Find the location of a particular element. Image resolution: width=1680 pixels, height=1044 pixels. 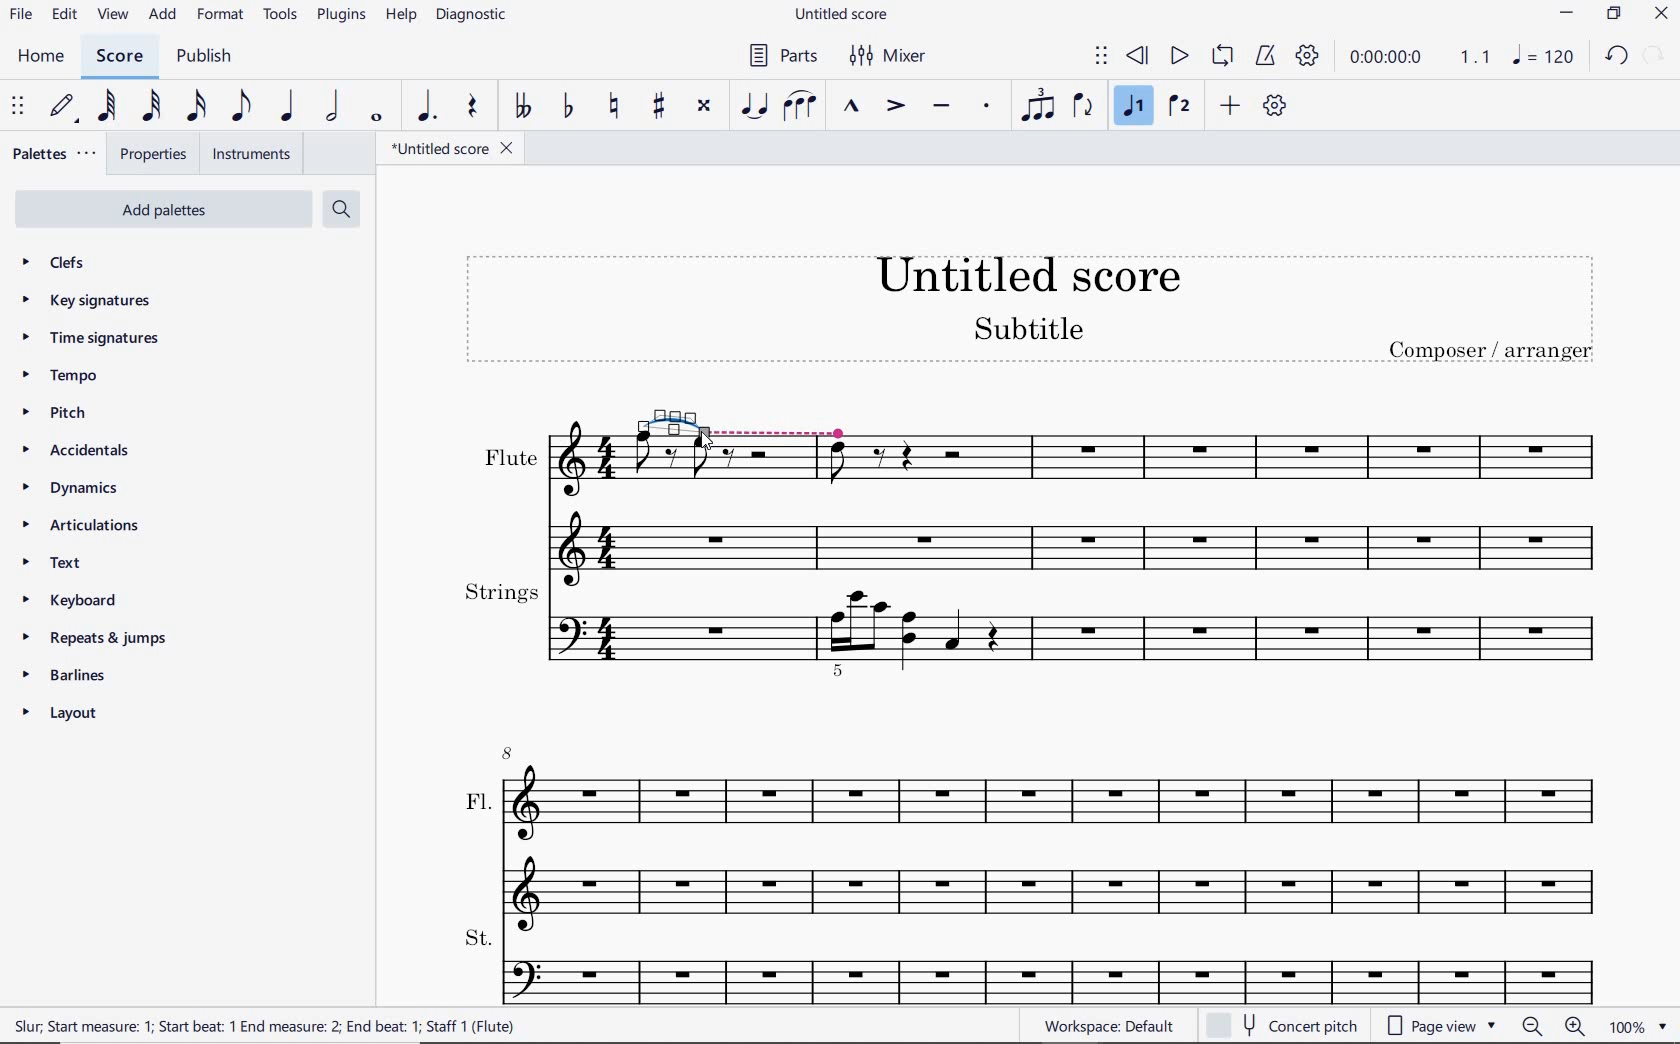

undo is located at coordinates (1616, 59).